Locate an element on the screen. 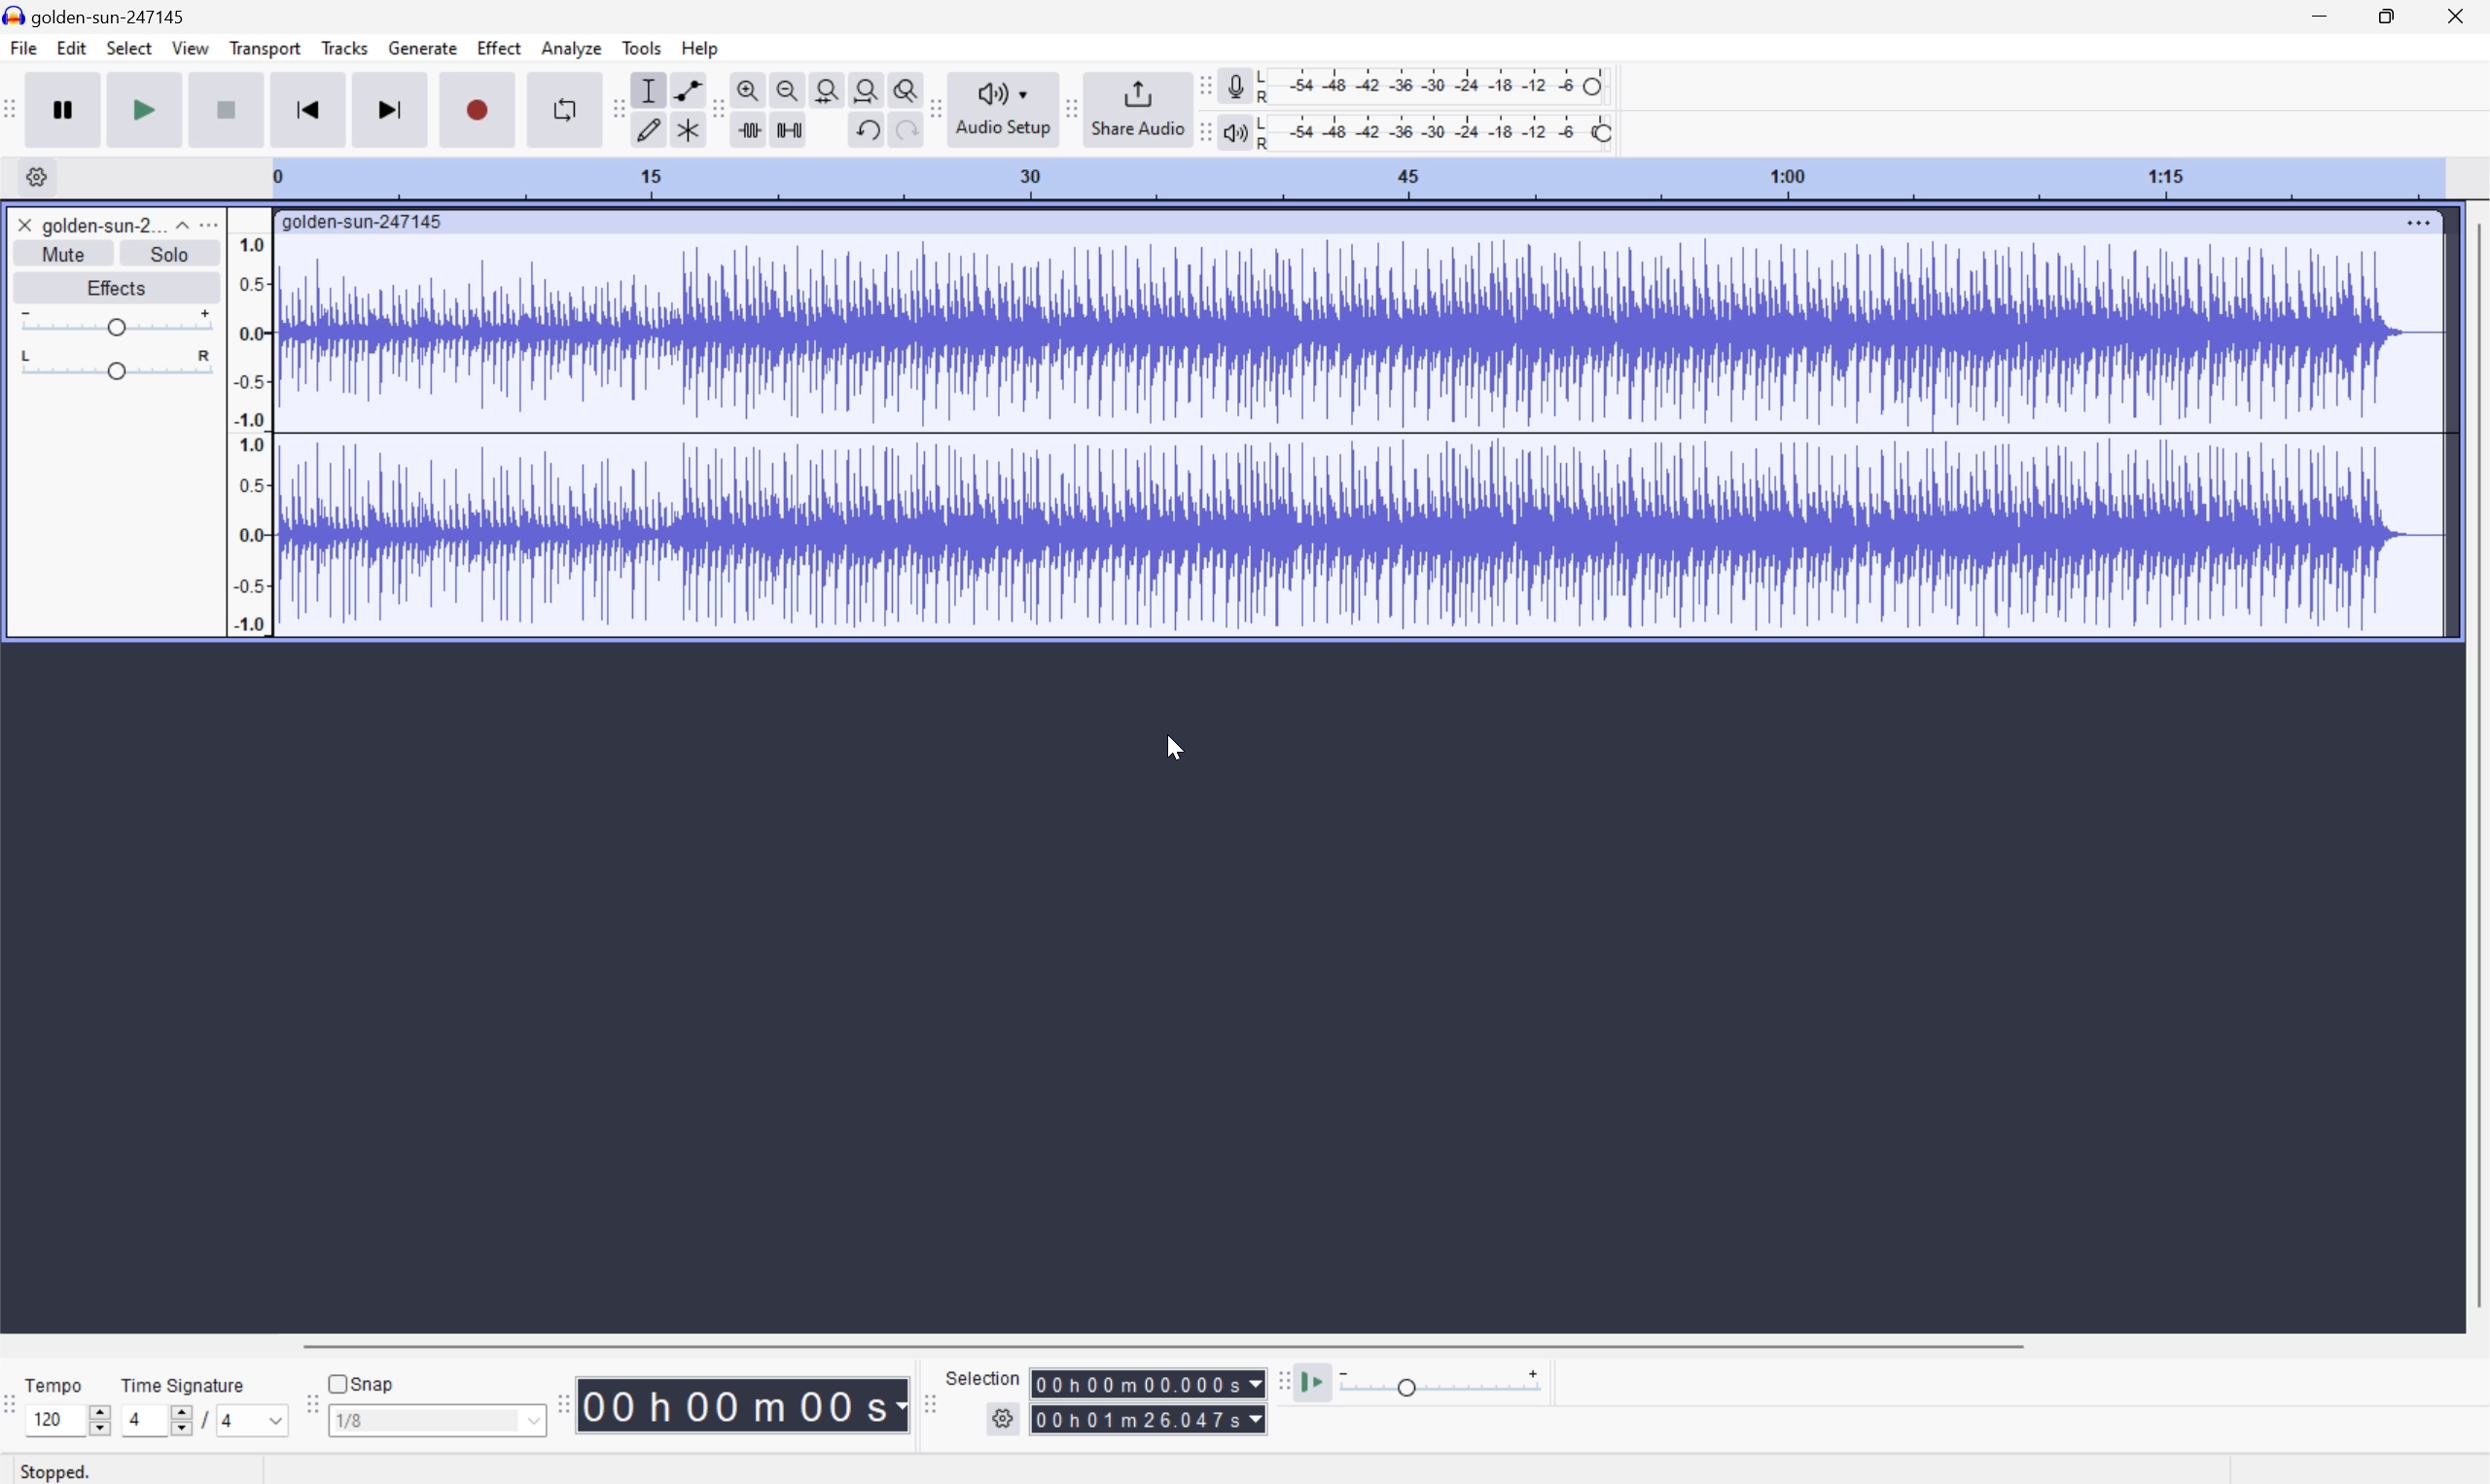  Stopped is located at coordinates (56, 1472).